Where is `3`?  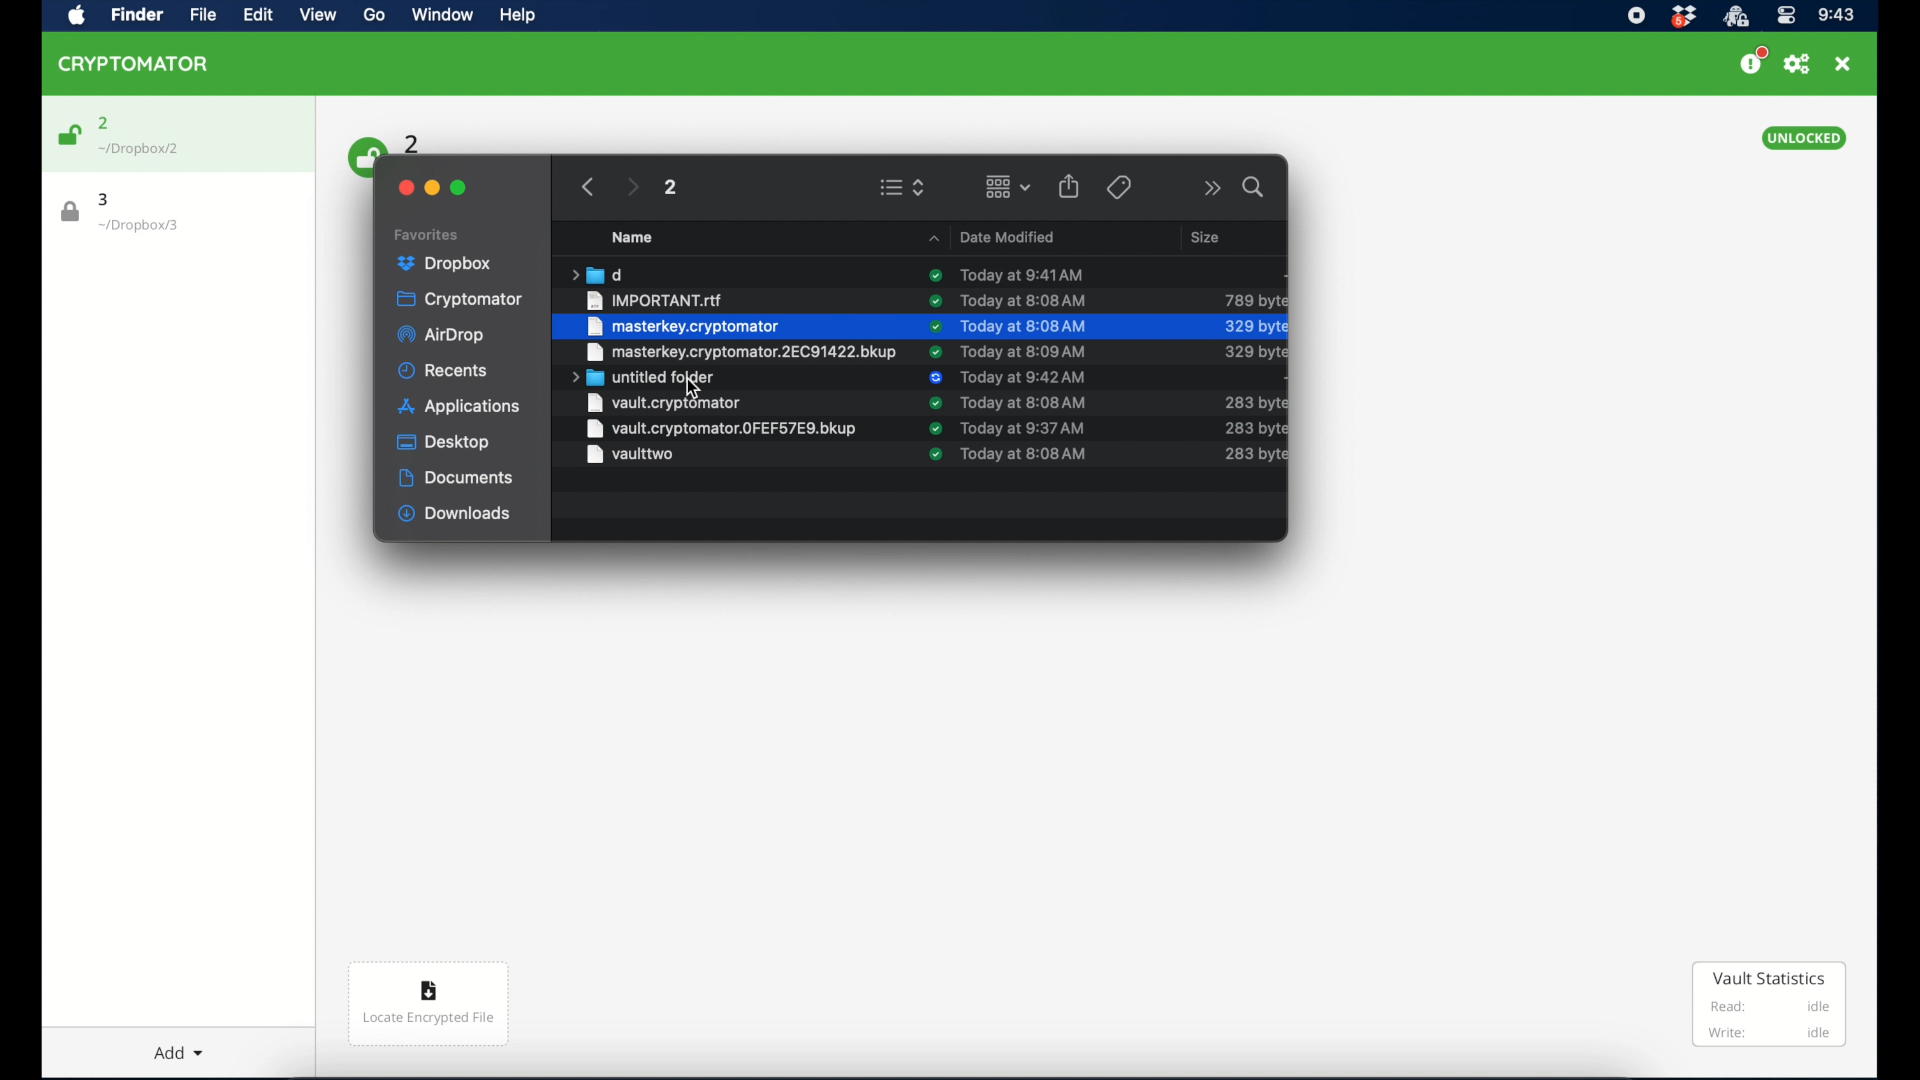 3 is located at coordinates (105, 199).